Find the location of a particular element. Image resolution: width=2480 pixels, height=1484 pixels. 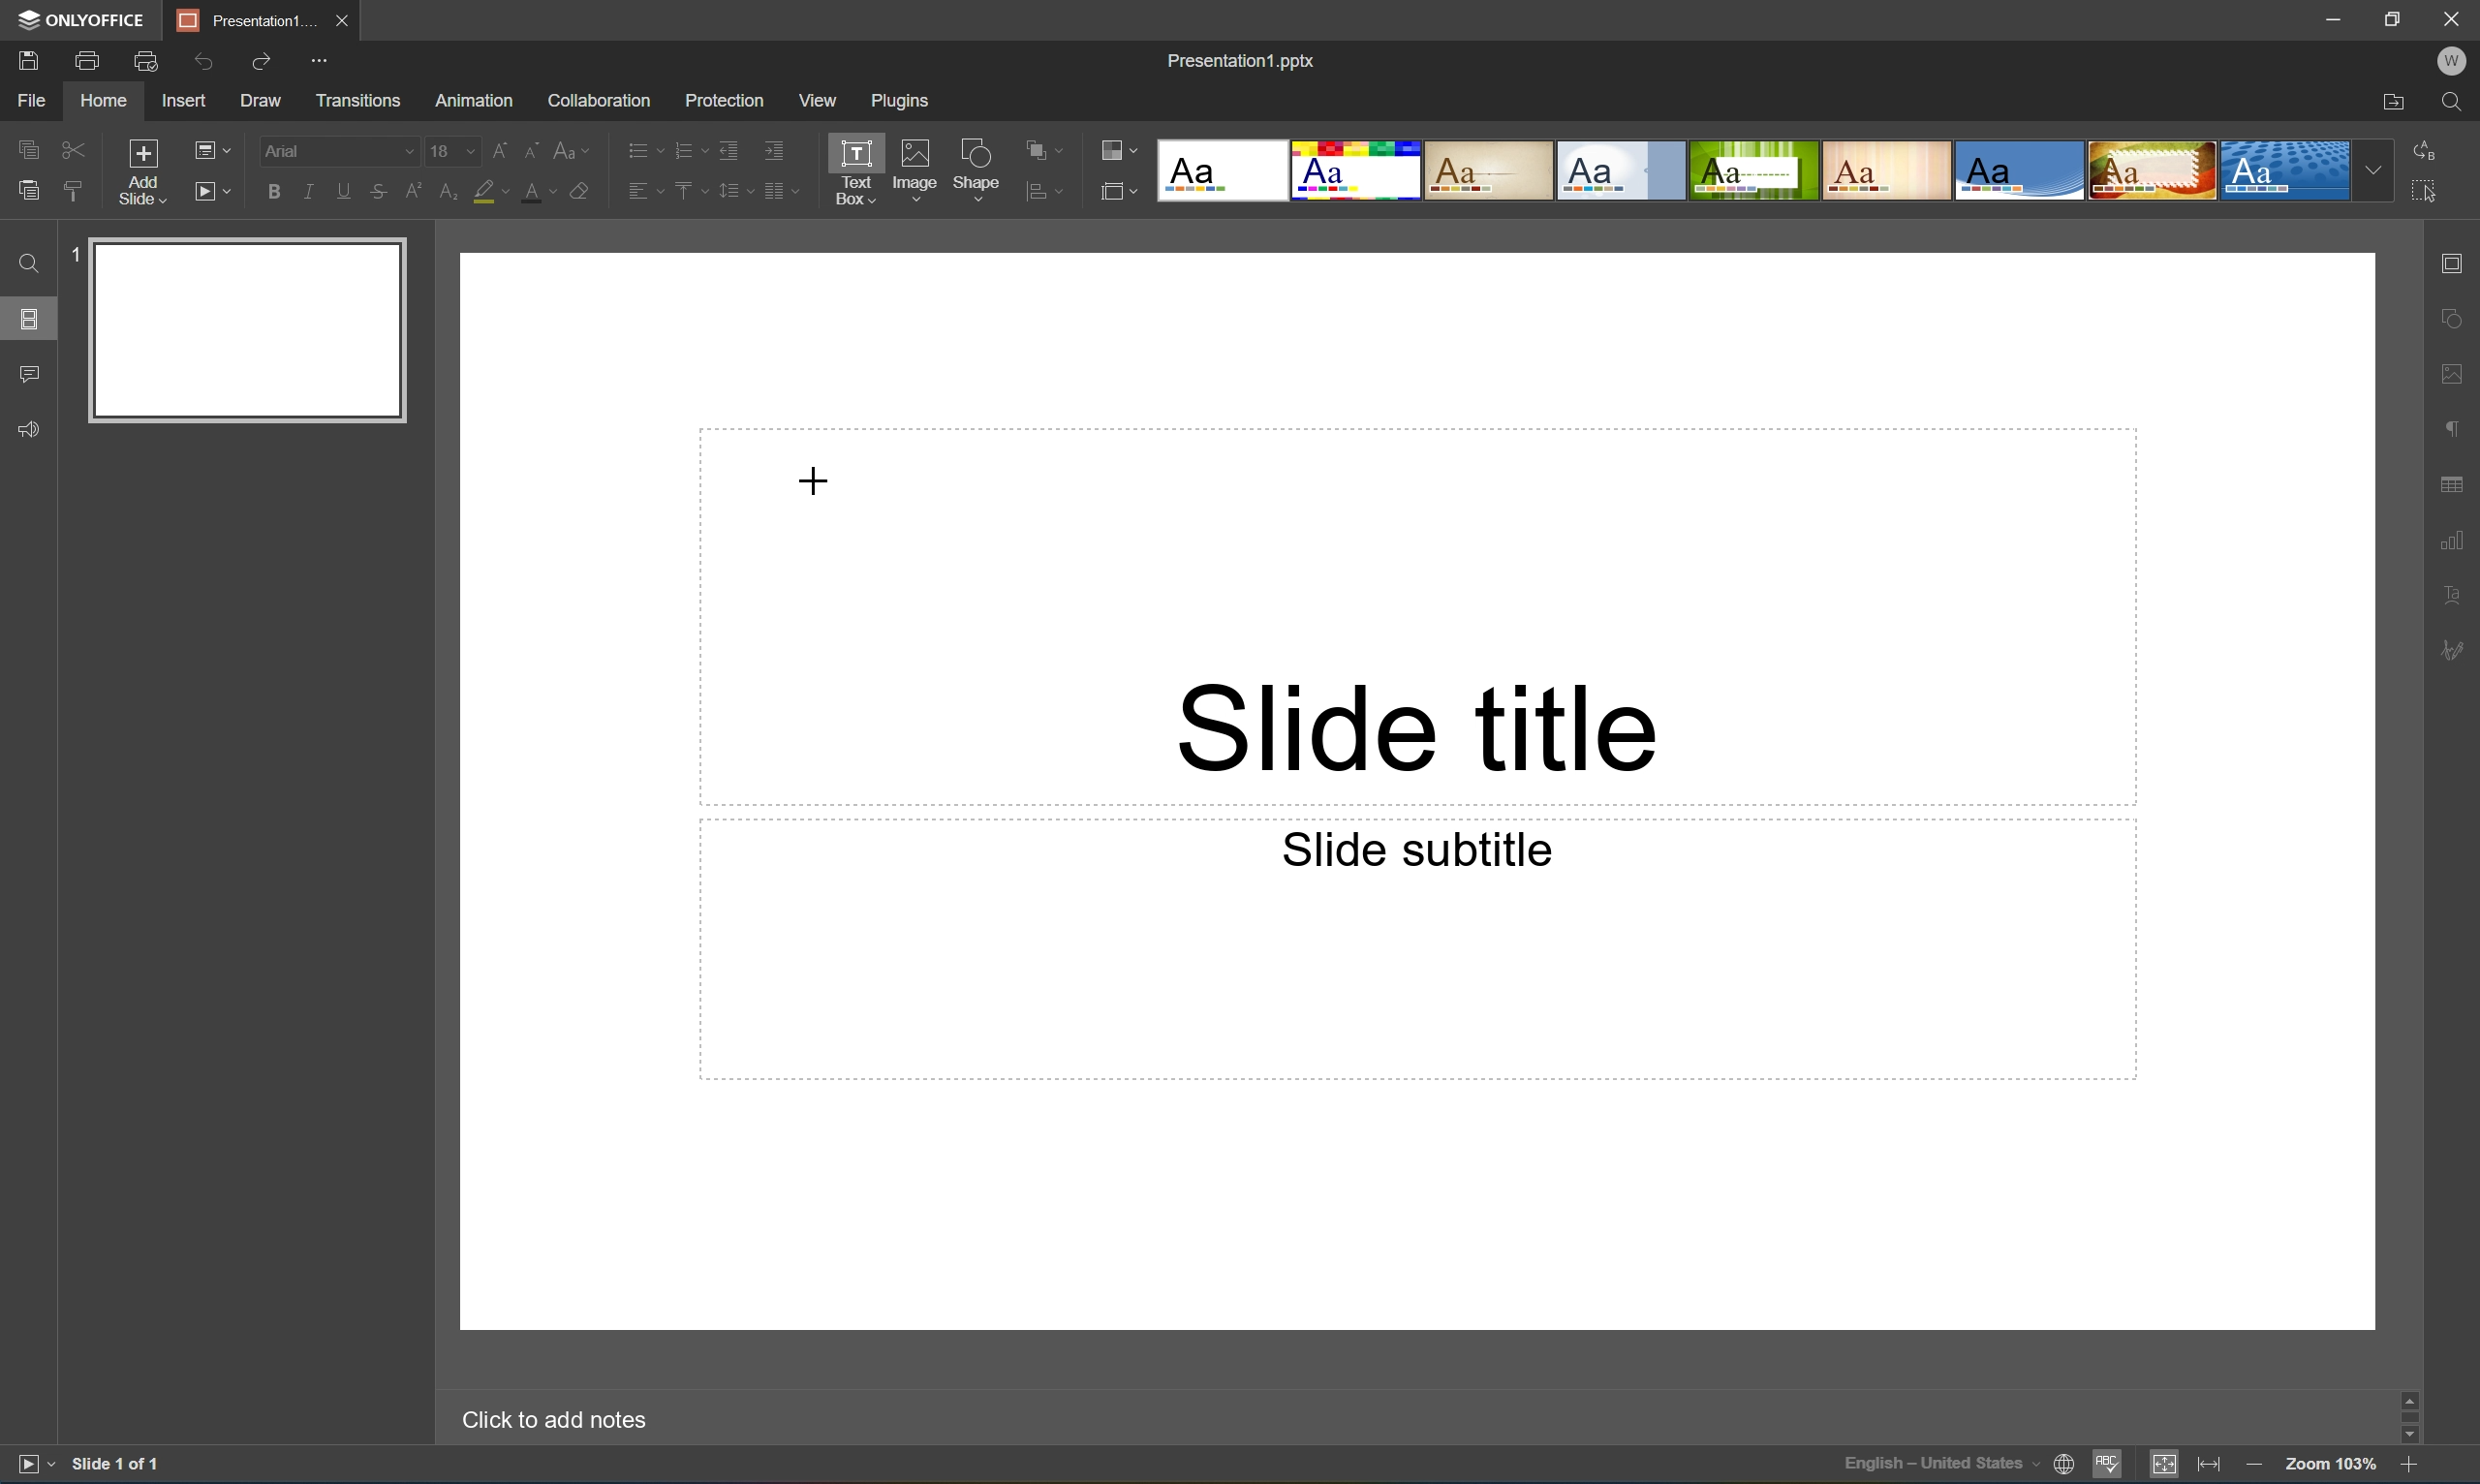

1 is located at coordinates (79, 251).